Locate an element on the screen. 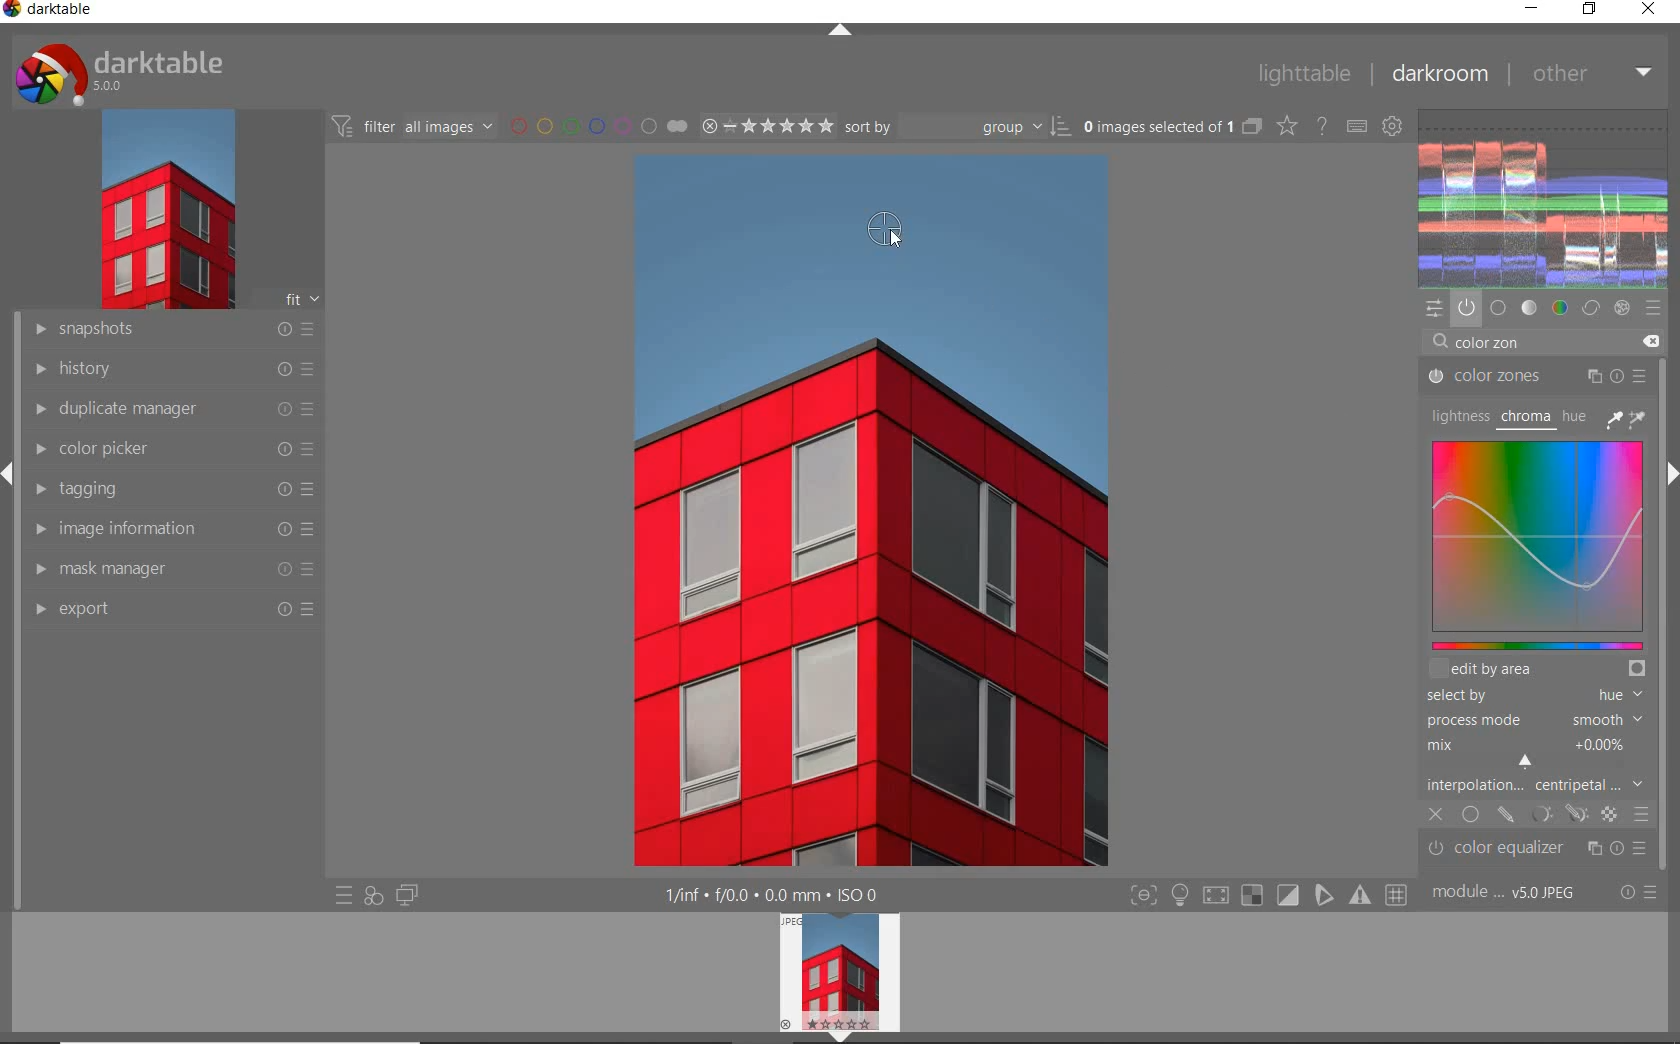 The width and height of the screenshot is (1680, 1044). COLOR ZONES is located at coordinates (1537, 377).